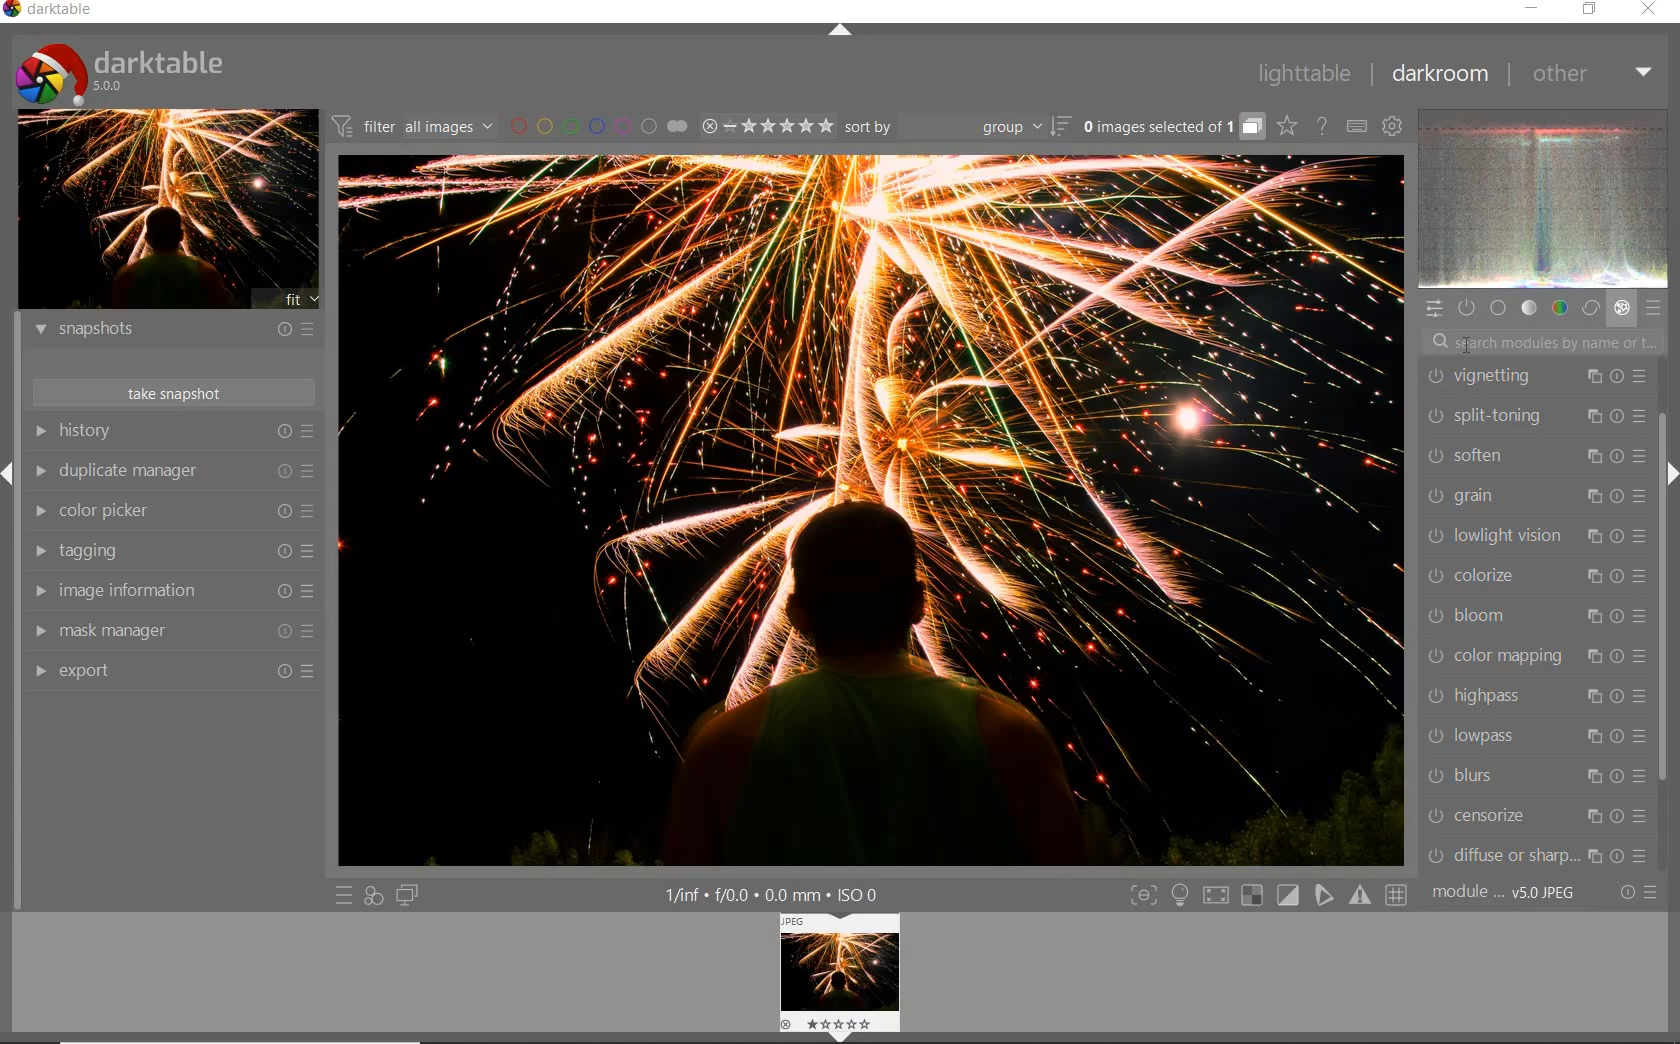 The image size is (1680, 1044). What do you see at coordinates (412, 124) in the screenshot?
I see `filter all images by module order` at bounding box center [412, 124].